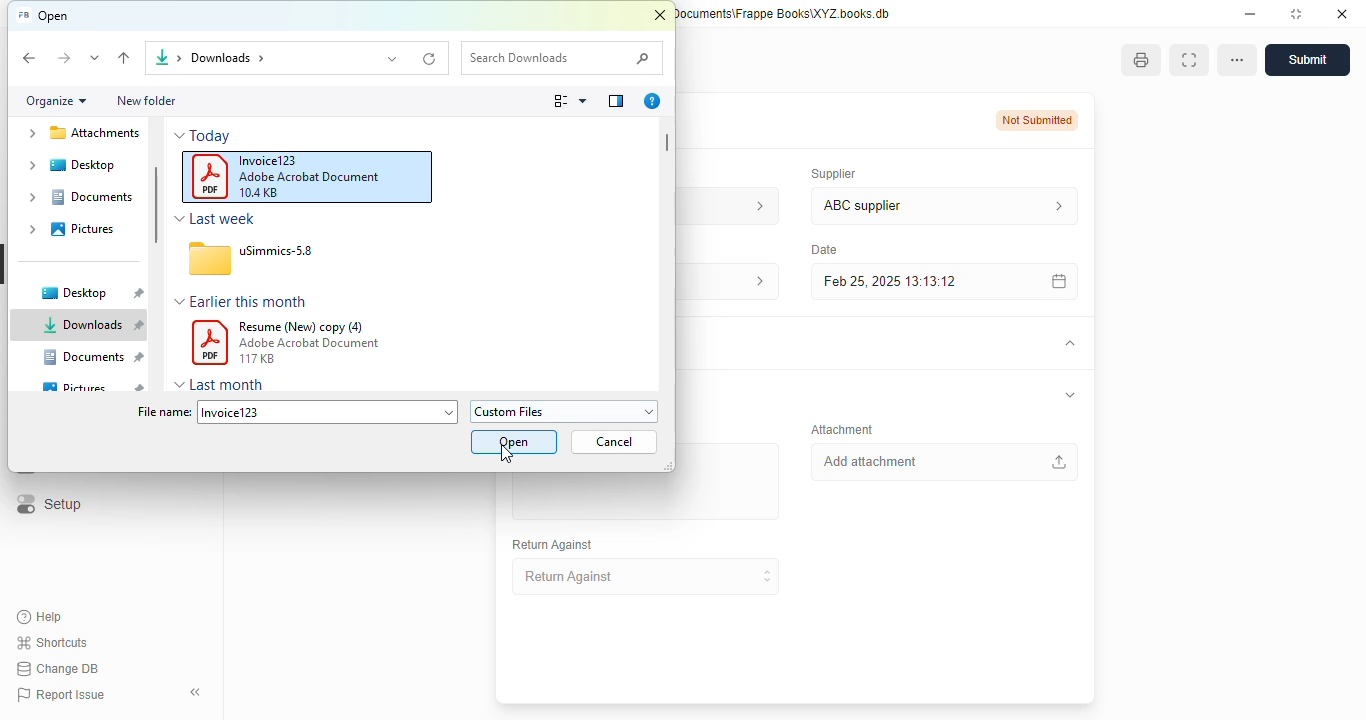  What do you see at coordinates (822, 249) in the screenshot?
I see `date` at bounding box center [822, 249].